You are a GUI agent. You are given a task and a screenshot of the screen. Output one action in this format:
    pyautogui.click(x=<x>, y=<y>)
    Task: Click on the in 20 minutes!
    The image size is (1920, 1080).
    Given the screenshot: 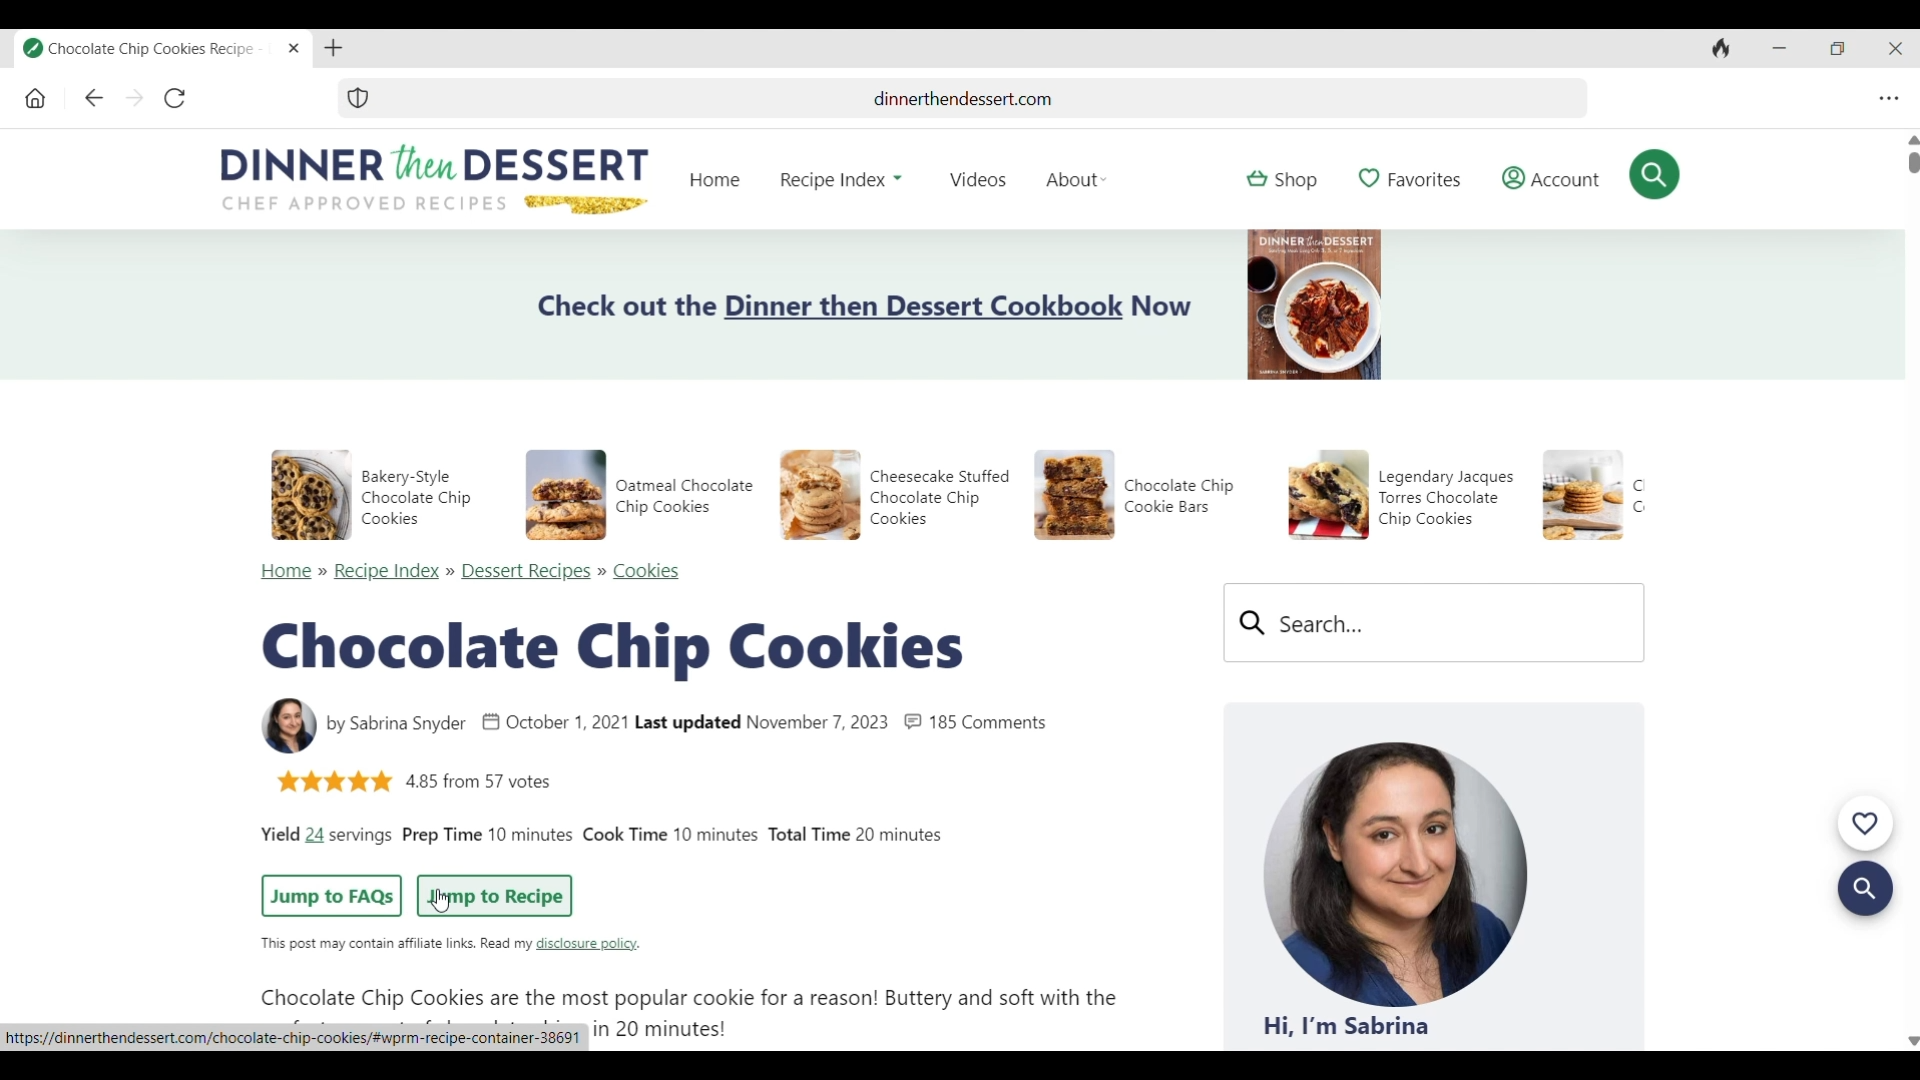 What is the action you would take?
    pyautogui.click(x=659, y=1029)
    